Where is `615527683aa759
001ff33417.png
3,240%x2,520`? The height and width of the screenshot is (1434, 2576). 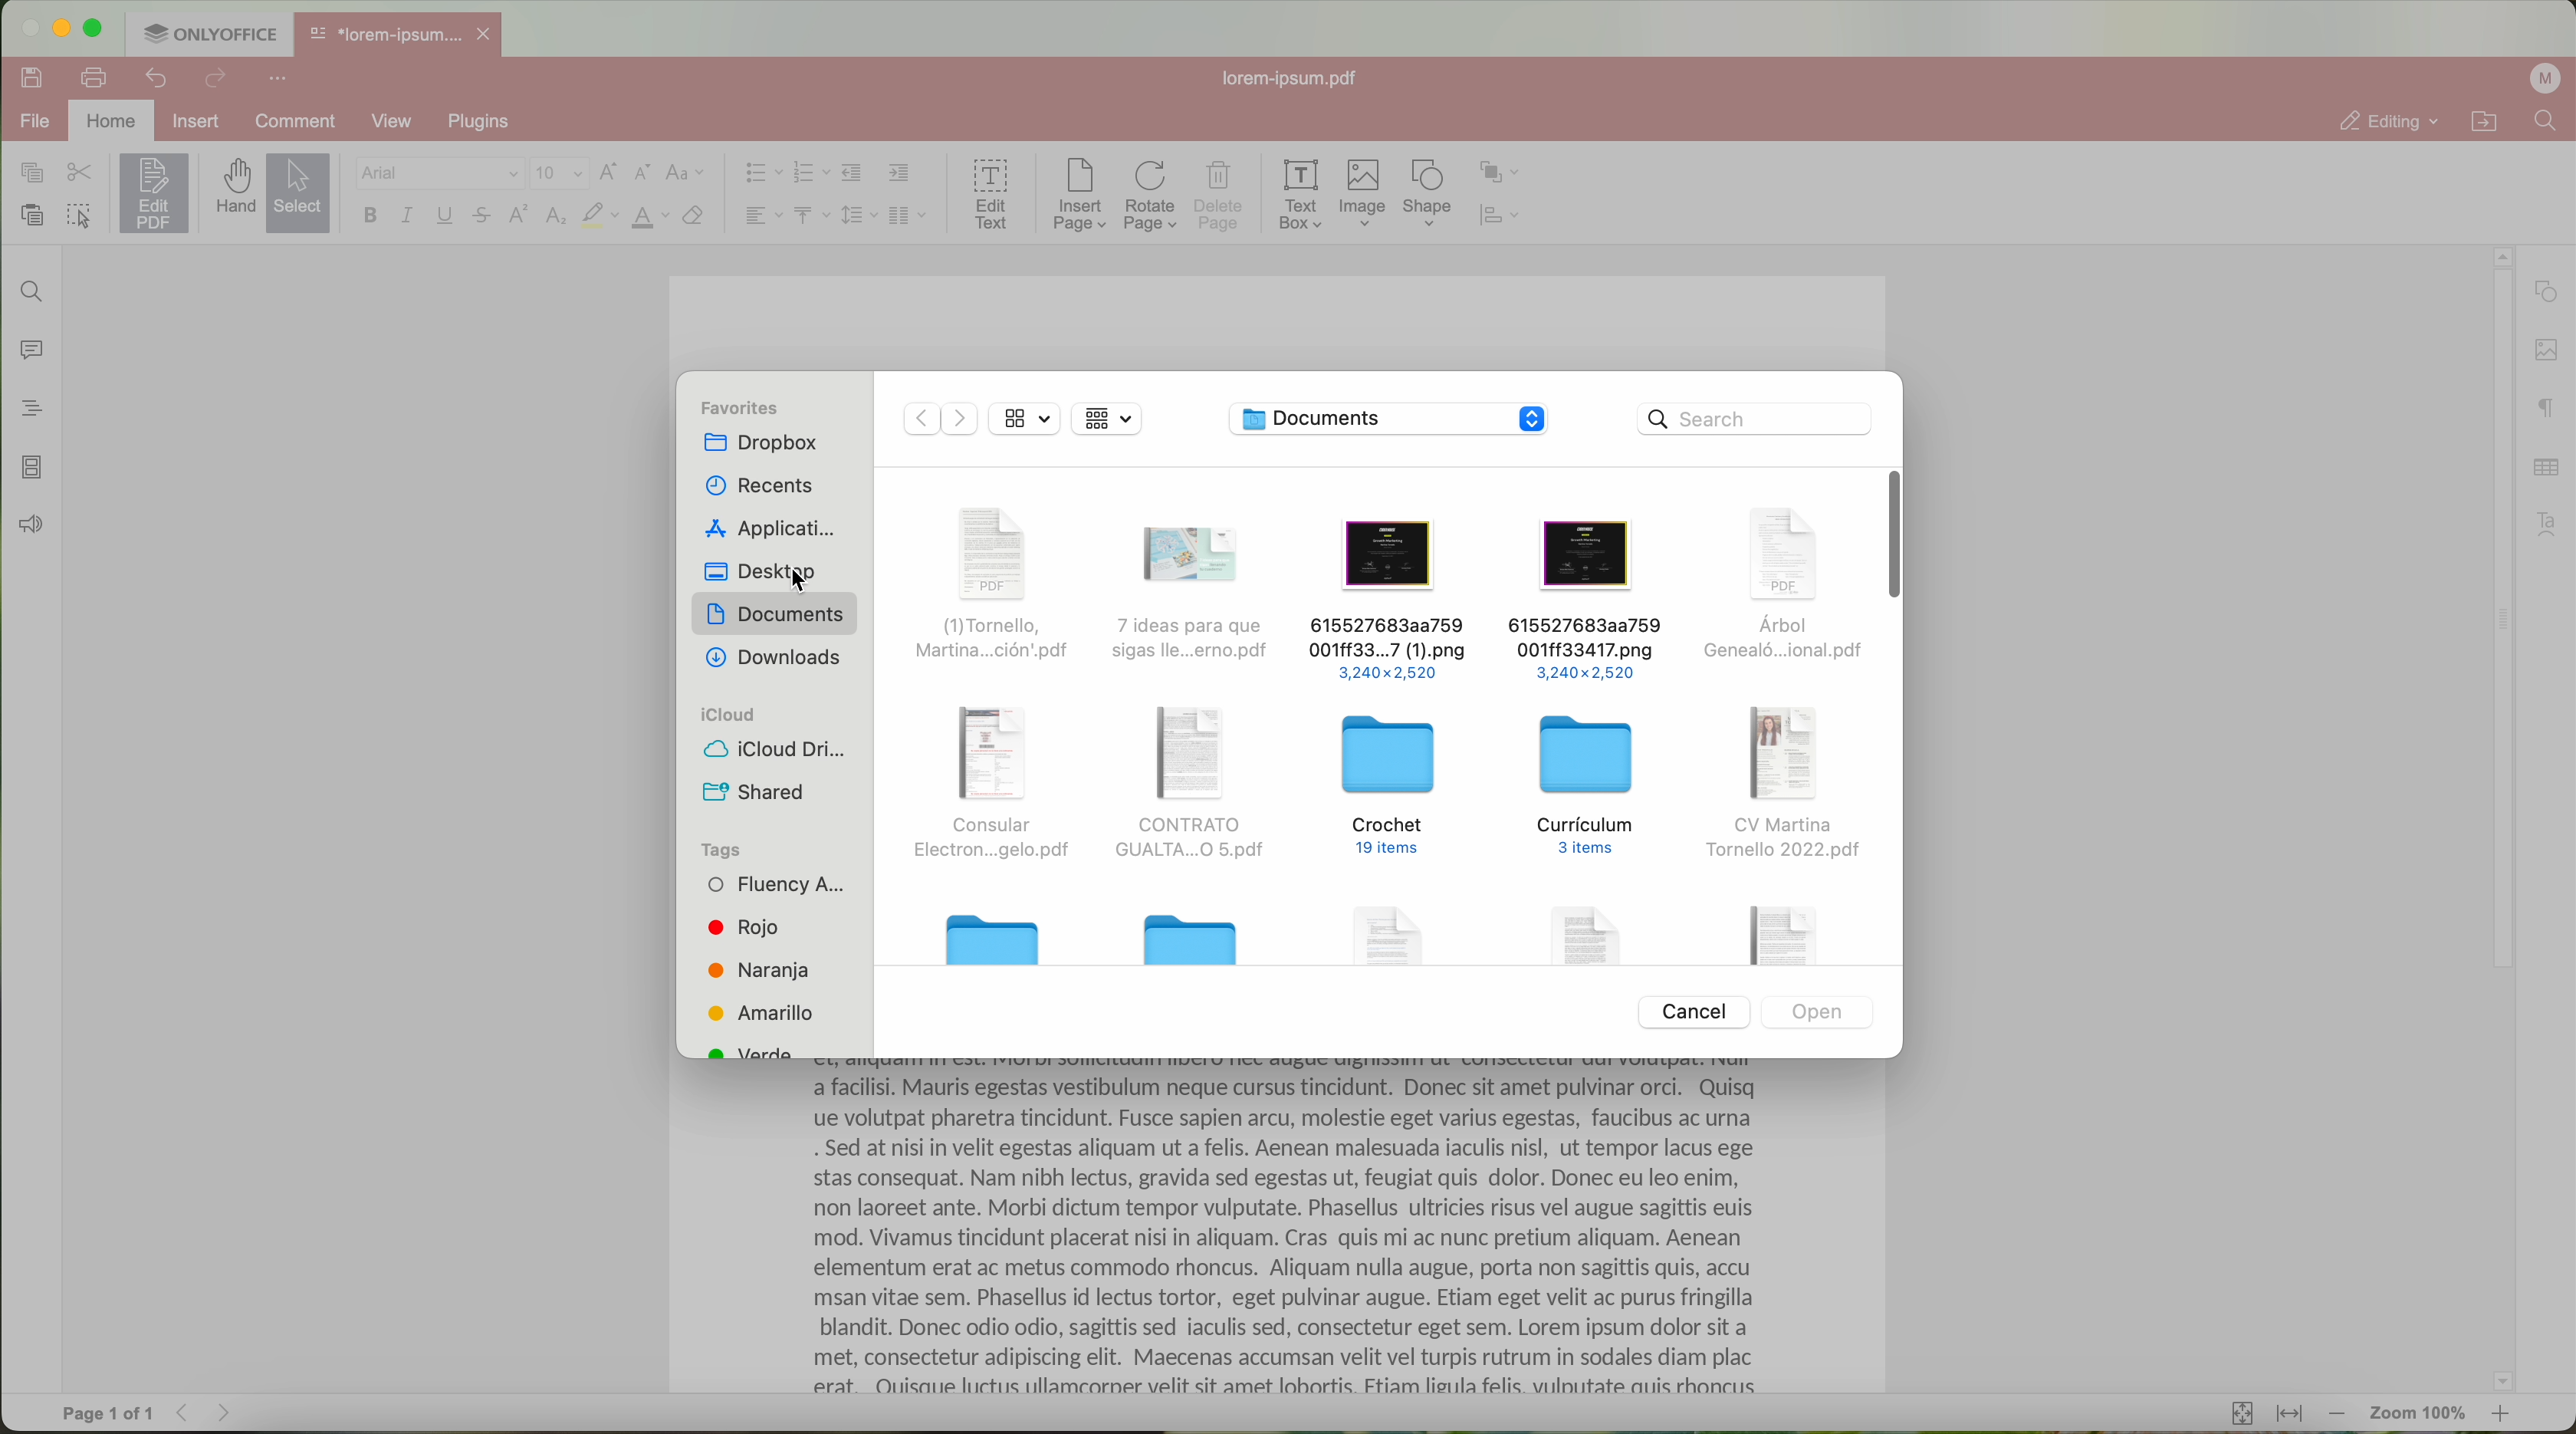 615527683aa759
001ff33417.png
3,240%x2,520 is located at coordinates (1583, 599).